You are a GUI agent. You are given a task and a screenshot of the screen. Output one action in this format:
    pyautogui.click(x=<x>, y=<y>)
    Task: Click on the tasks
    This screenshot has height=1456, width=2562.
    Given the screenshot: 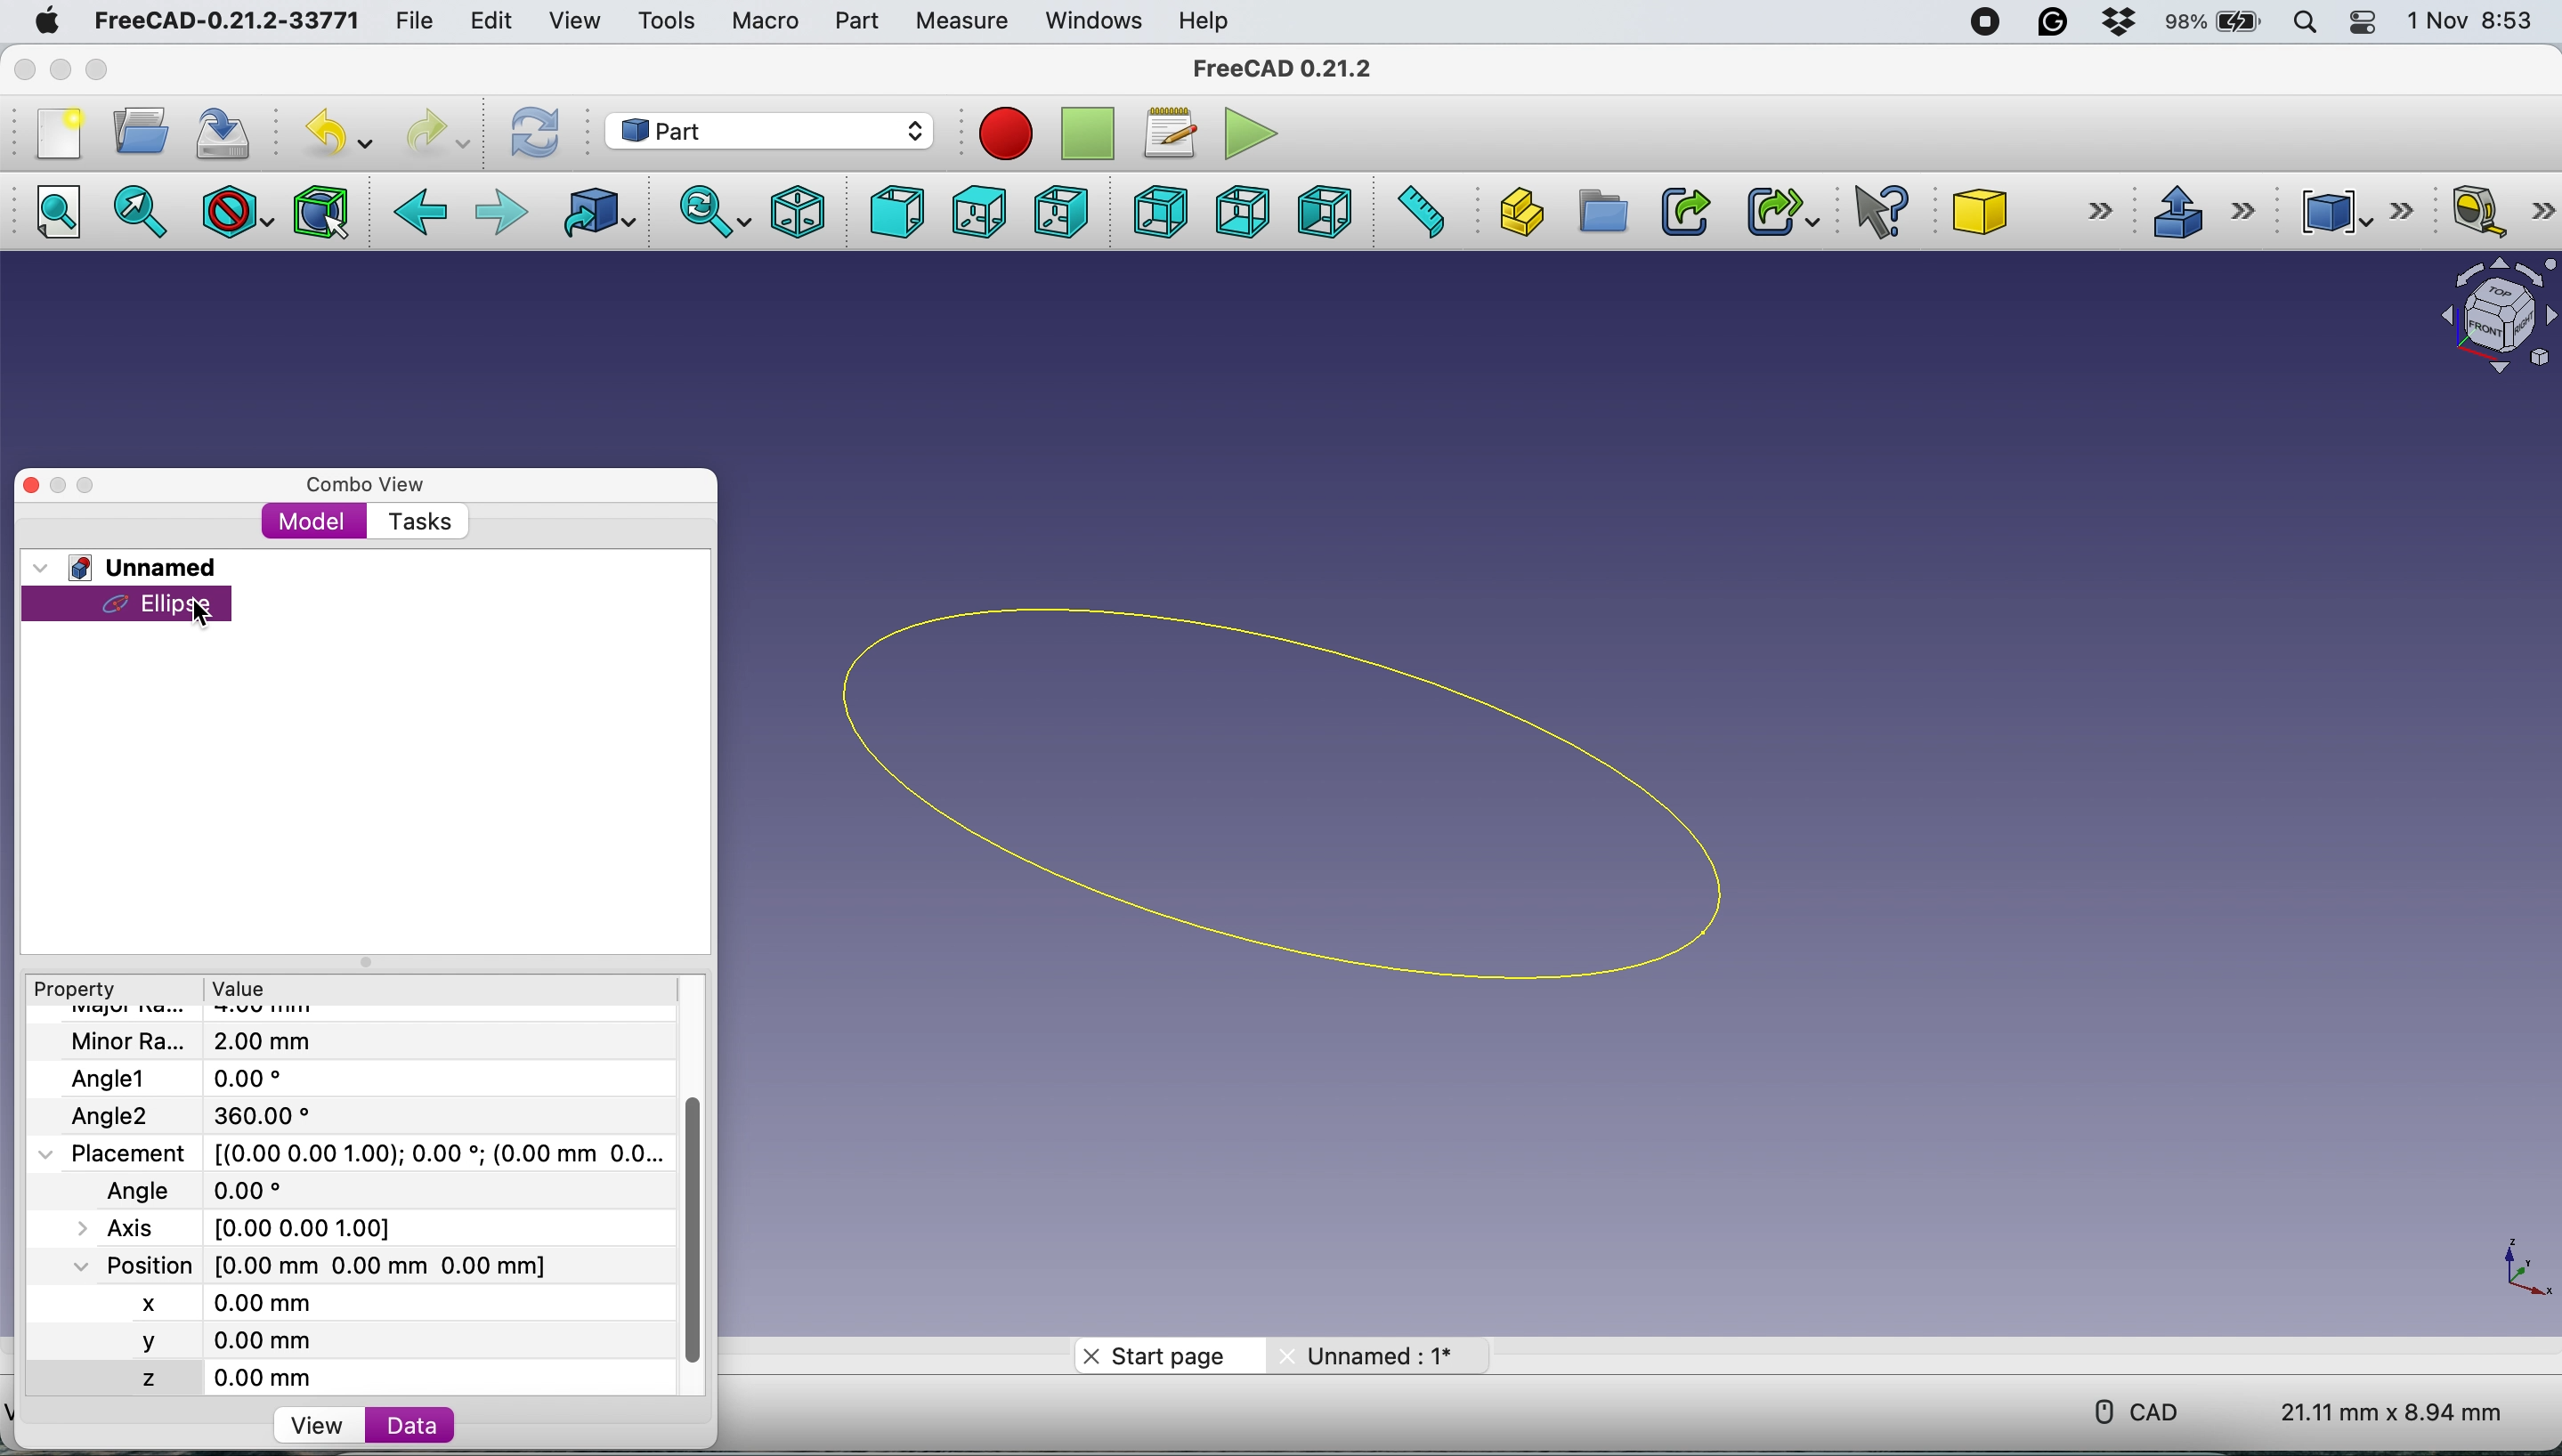 What is the action you would take?
    pyautogui.click(x=418, y=522)
    